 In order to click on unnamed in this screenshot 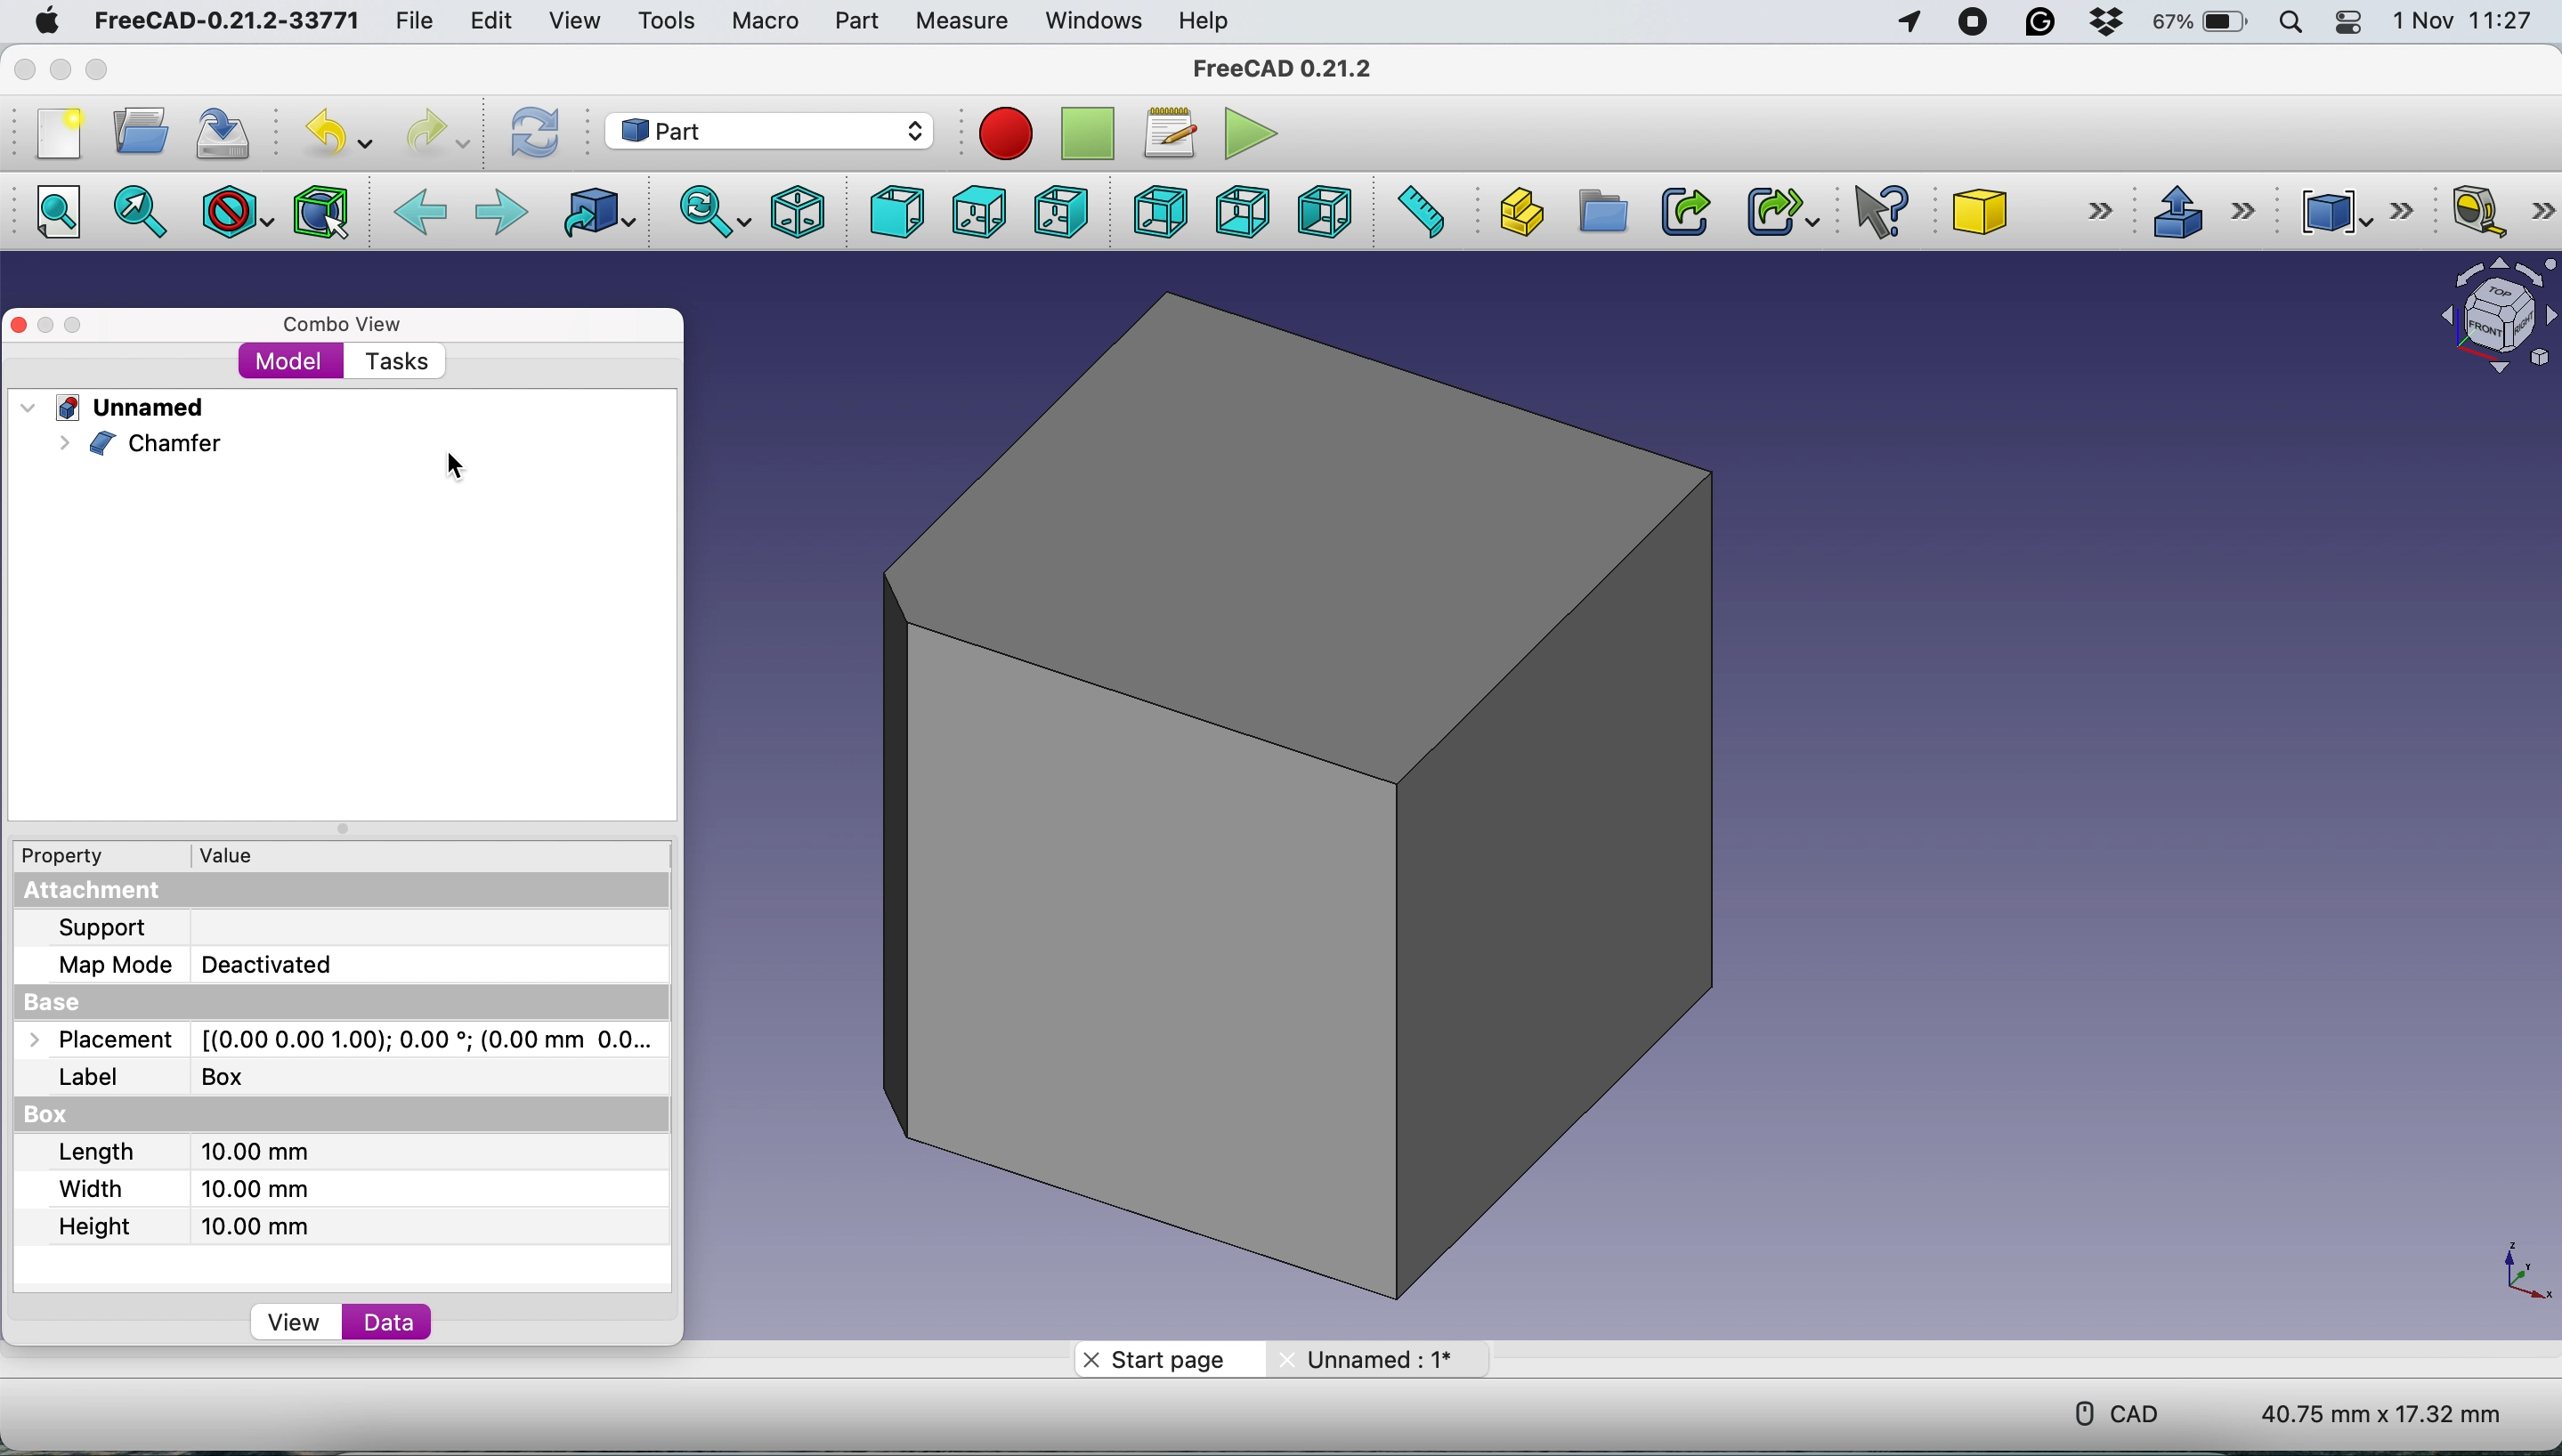, I will do `click(1362, 1359)`.